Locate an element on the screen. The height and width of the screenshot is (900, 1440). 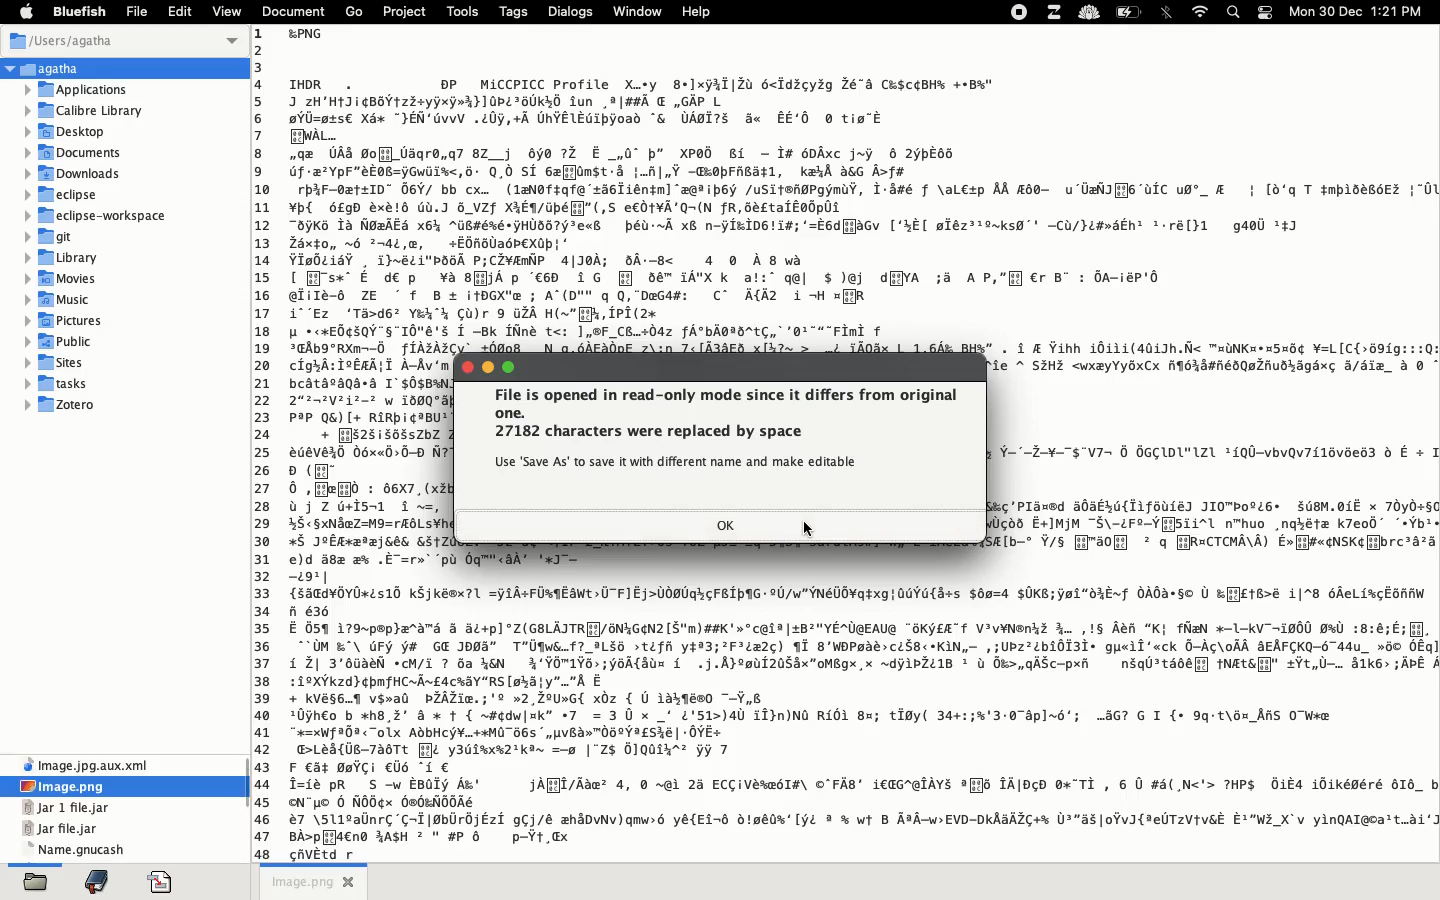
untitled is located at coordinates (299, 882).